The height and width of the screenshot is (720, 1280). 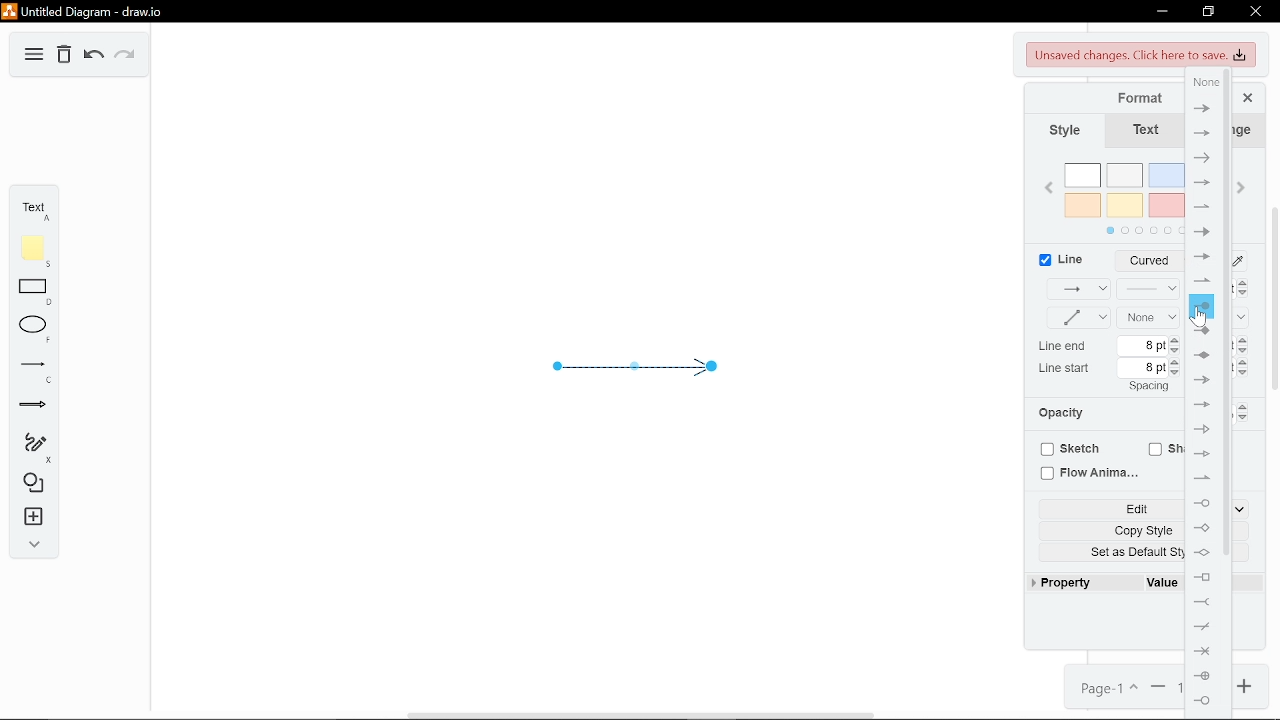 What do you see at coordinates (1146, 131) in the screenshot?
I see `Text` at bounding box center [1146, 131].